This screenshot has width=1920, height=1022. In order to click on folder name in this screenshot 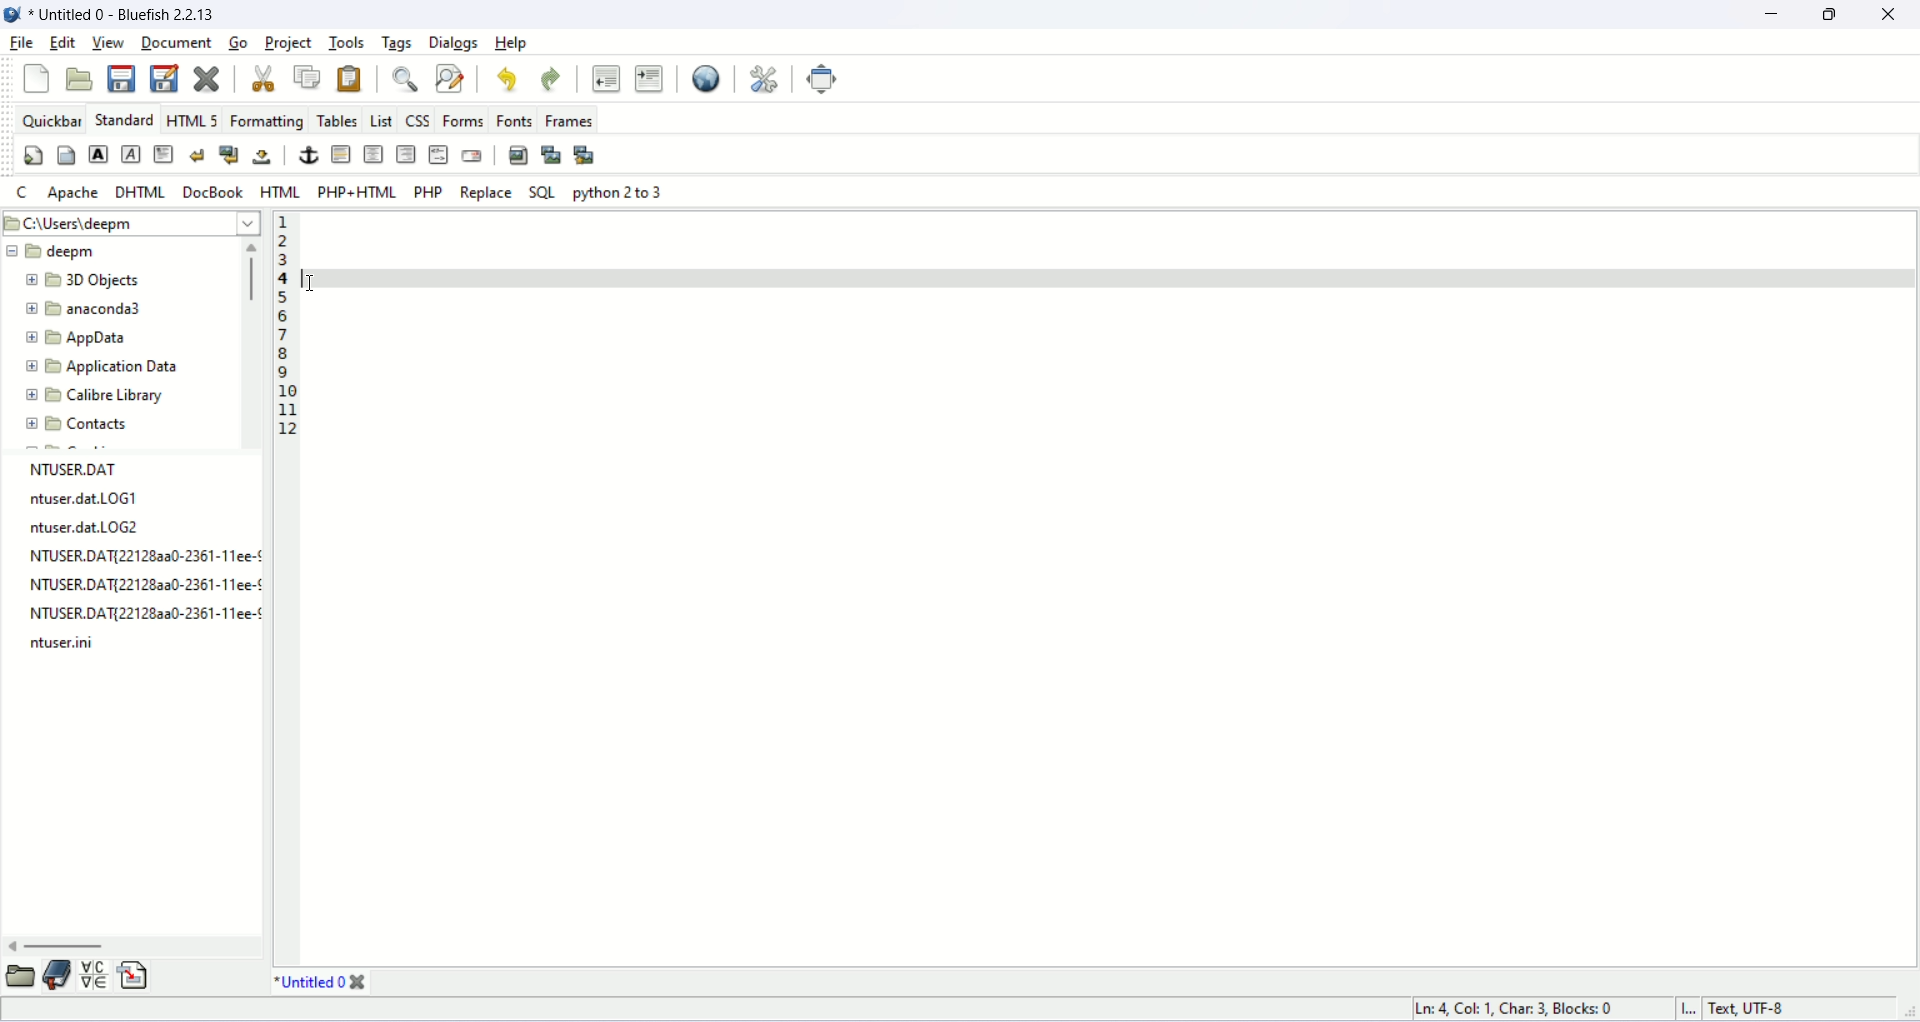, I will do `click(123, 281)`.